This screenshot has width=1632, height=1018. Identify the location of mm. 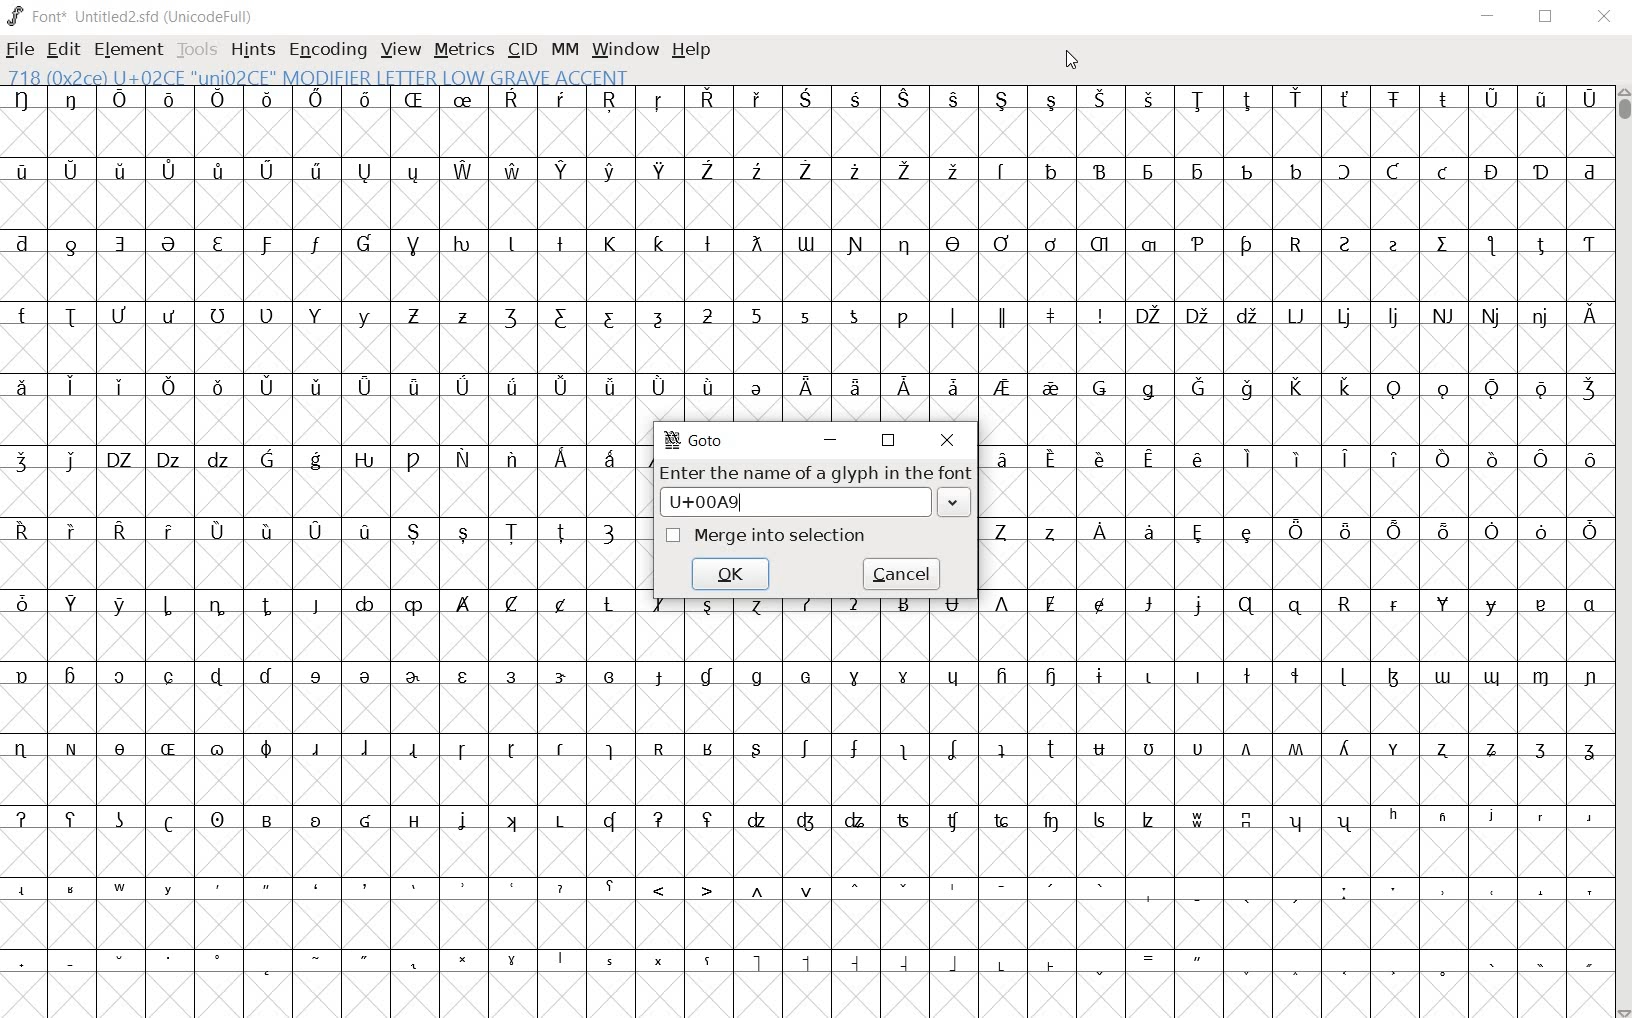
(563, 47).